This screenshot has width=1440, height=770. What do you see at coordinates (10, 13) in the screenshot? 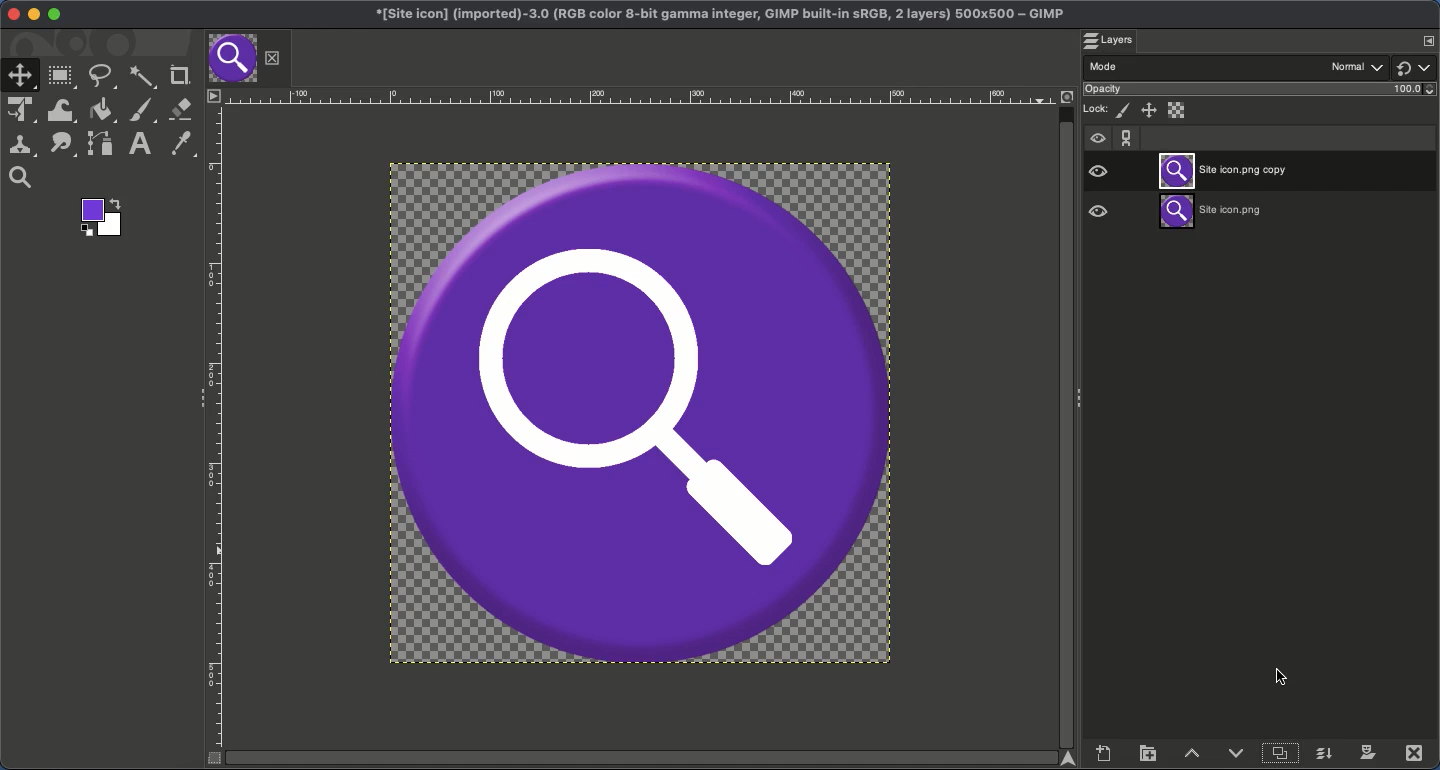
I see `Close` at bounding box center [10, 13].